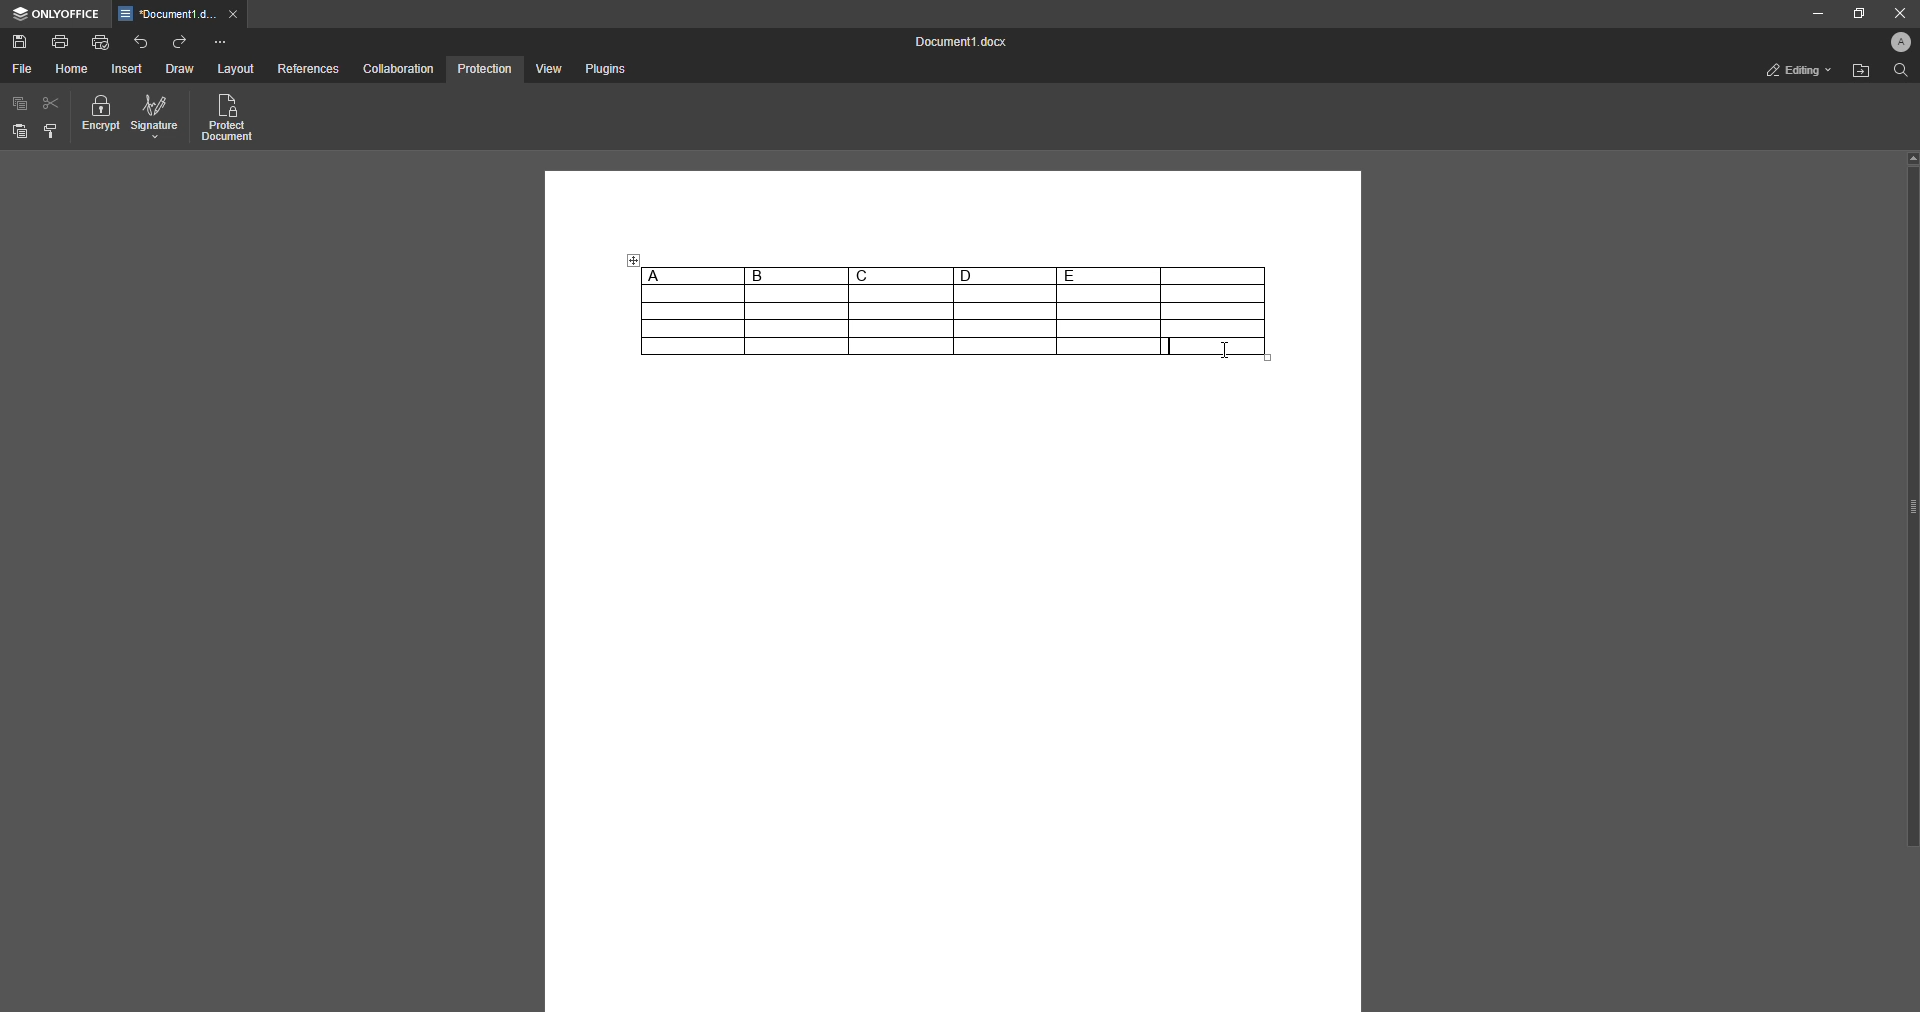 The width and height of the screenshot is (1920, 1012). What do you see at coordinates (61, 40) in the screenshot?
I see `Print` at bounding box center [61, 40].